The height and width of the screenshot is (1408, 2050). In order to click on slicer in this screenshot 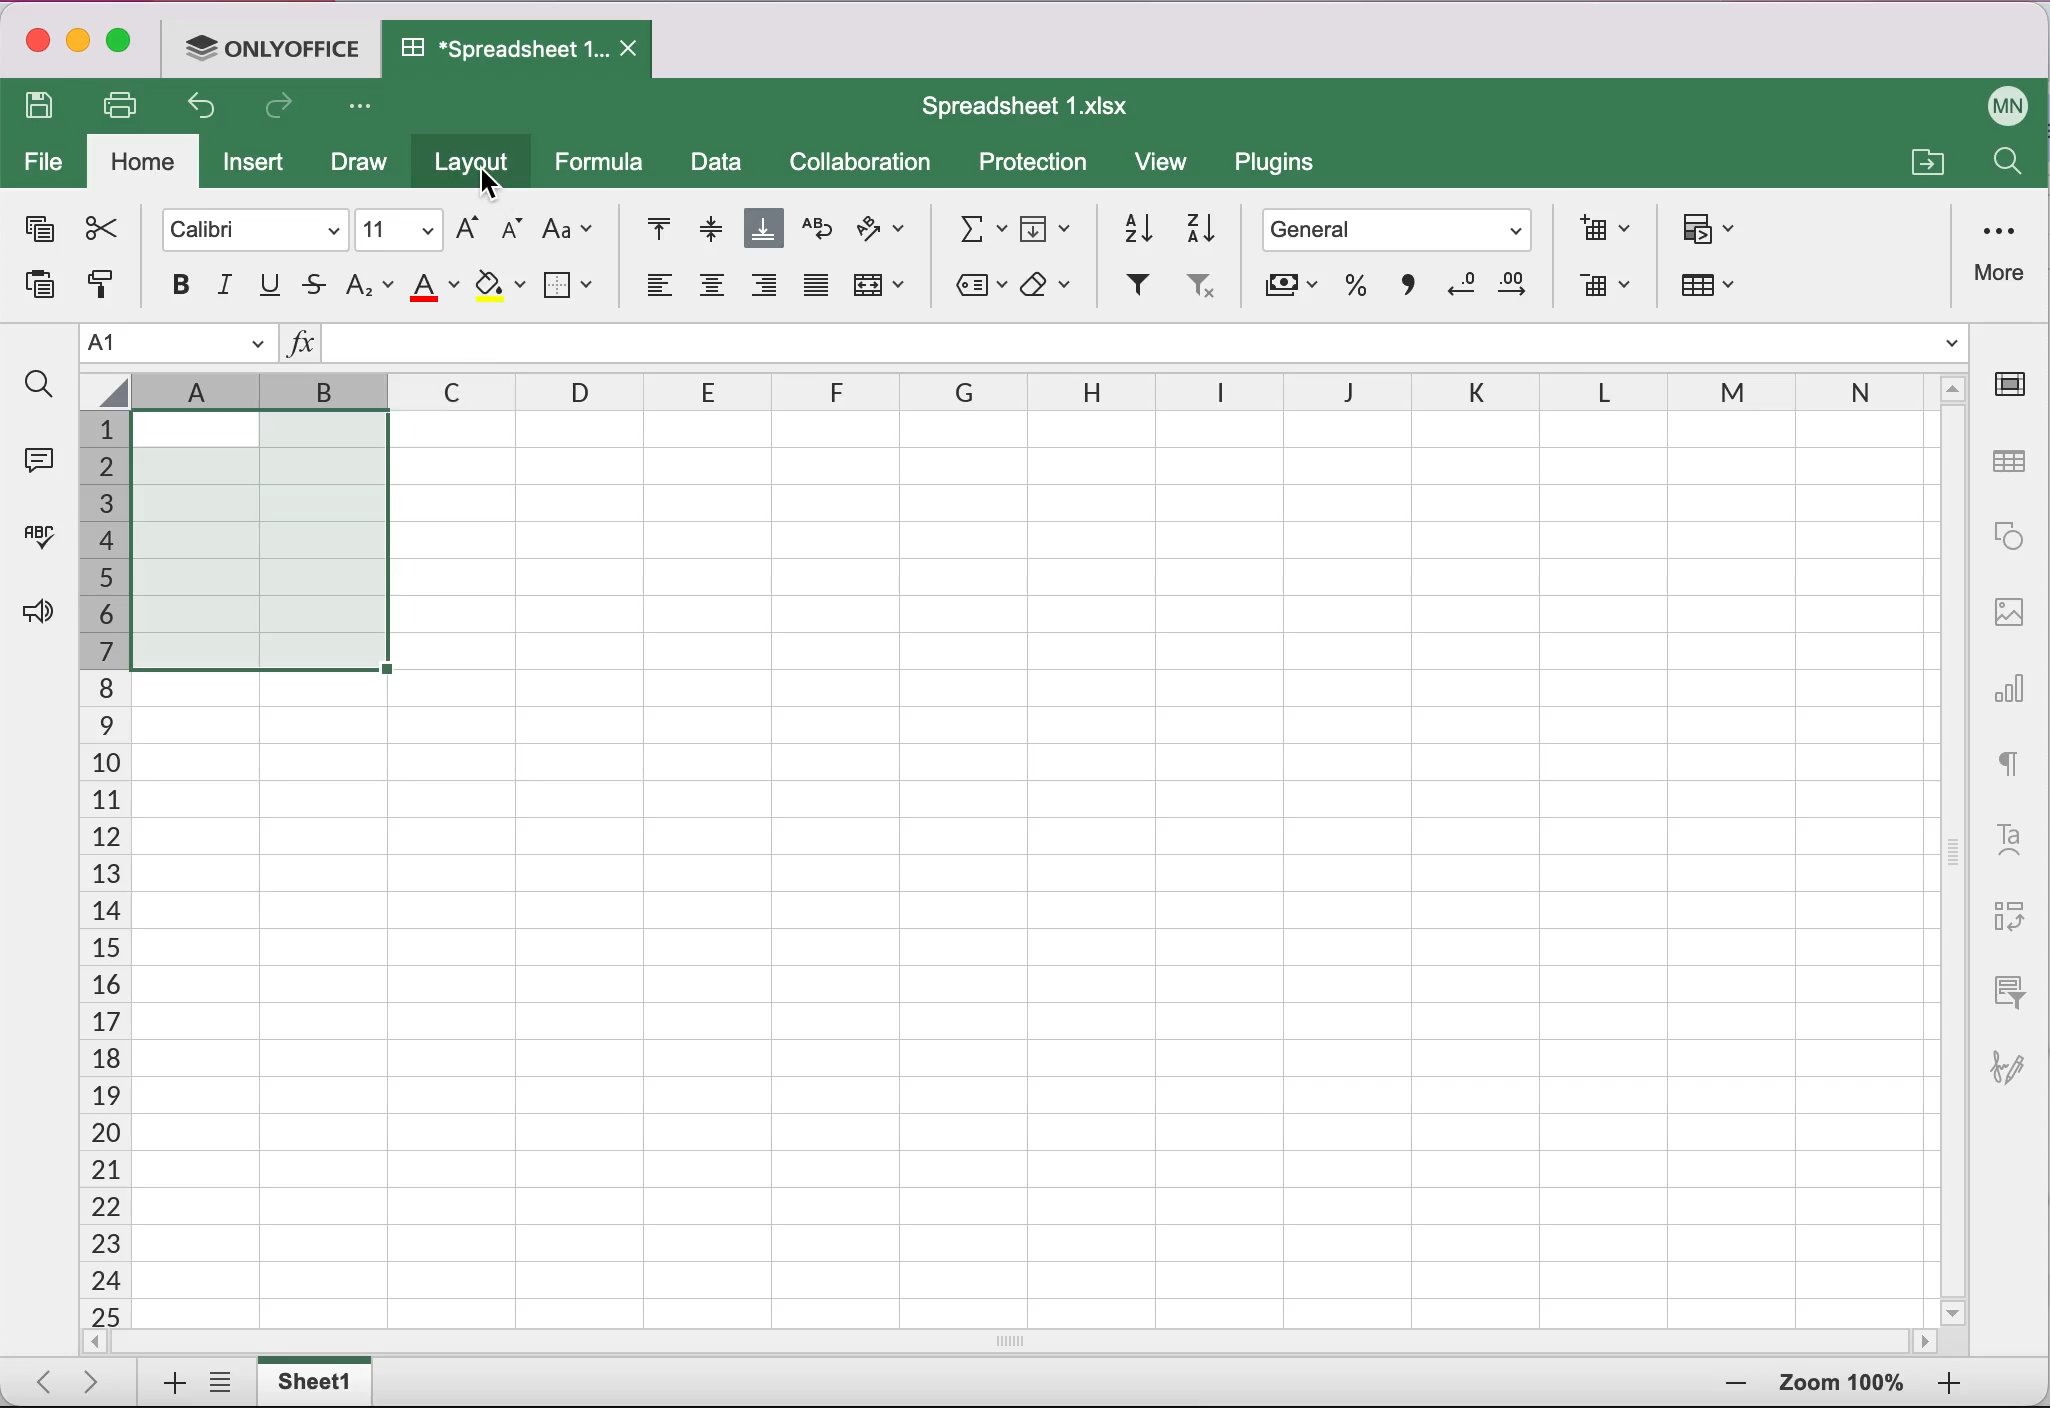, I will do `click(2005, 990)`.